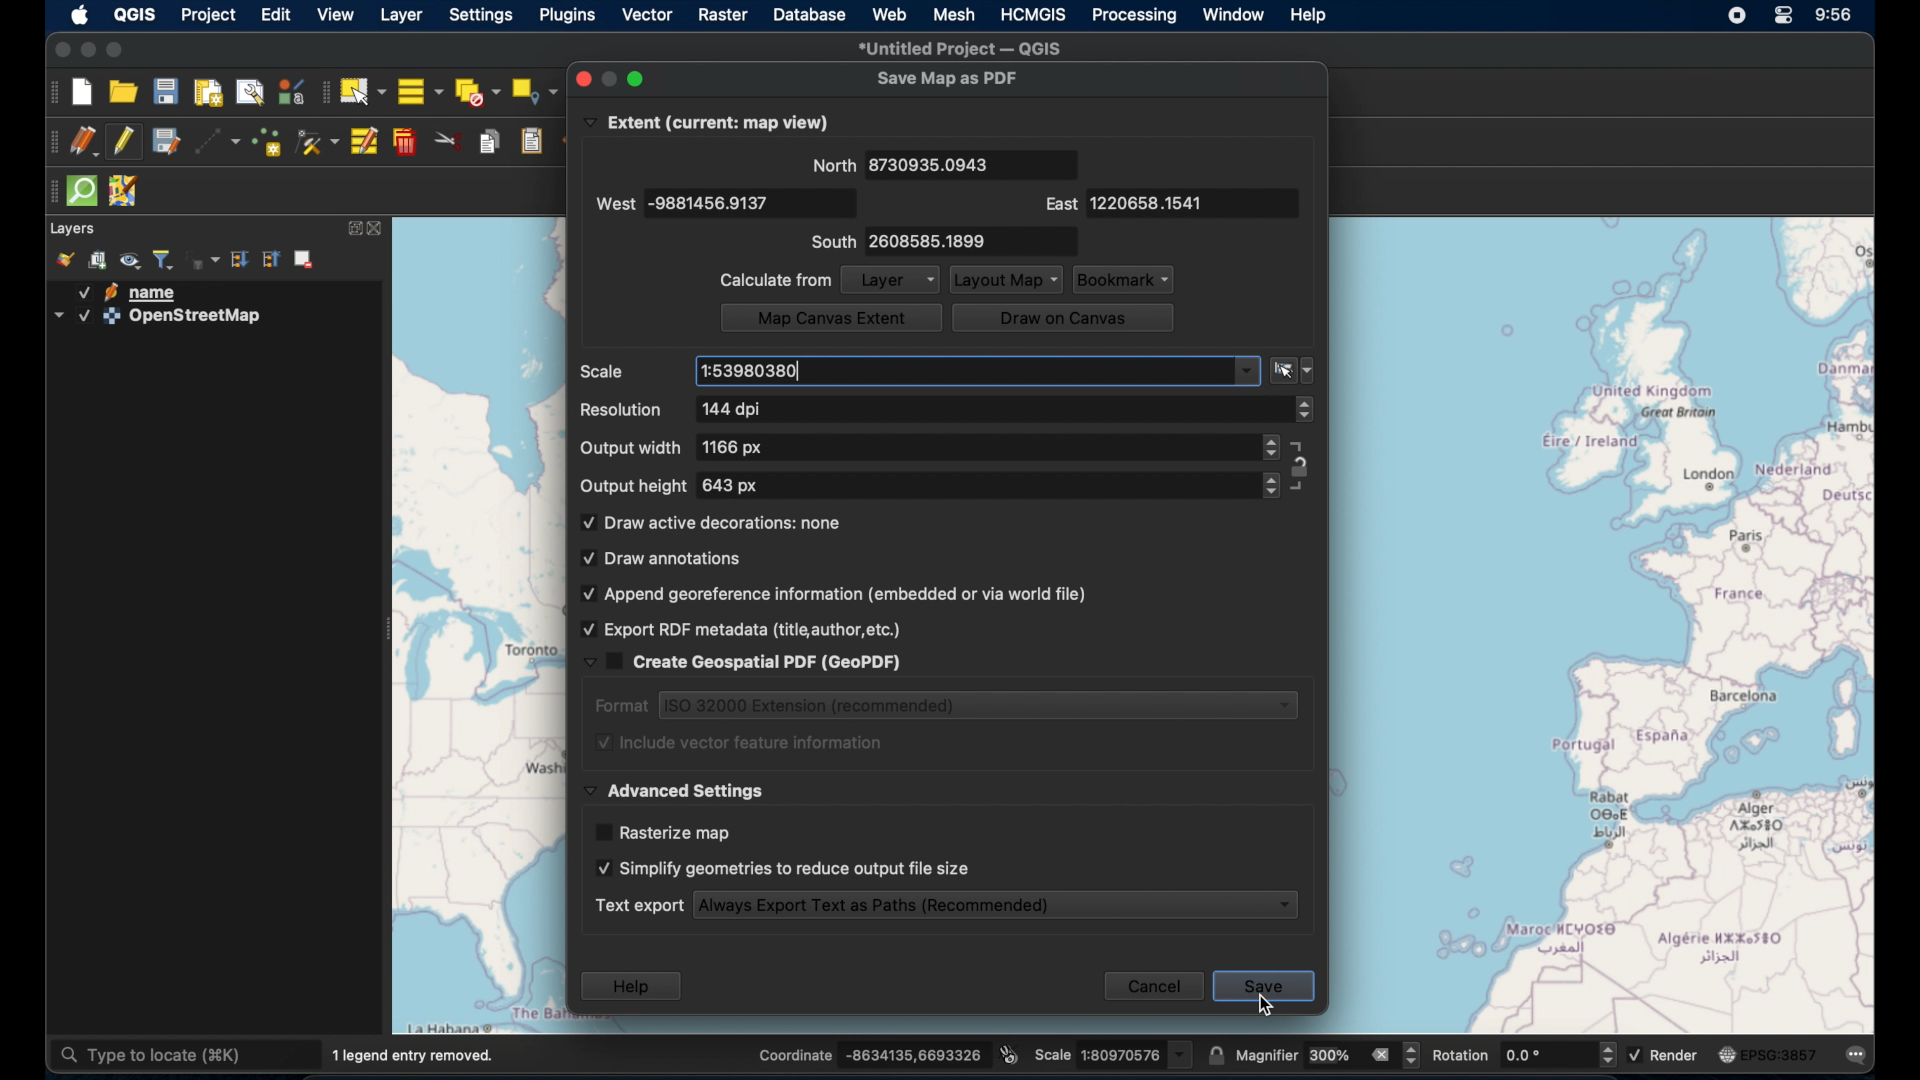 The image size is (1920, 1080). I want to click on create geospatial pdf (geopdf), so click(745, 662).